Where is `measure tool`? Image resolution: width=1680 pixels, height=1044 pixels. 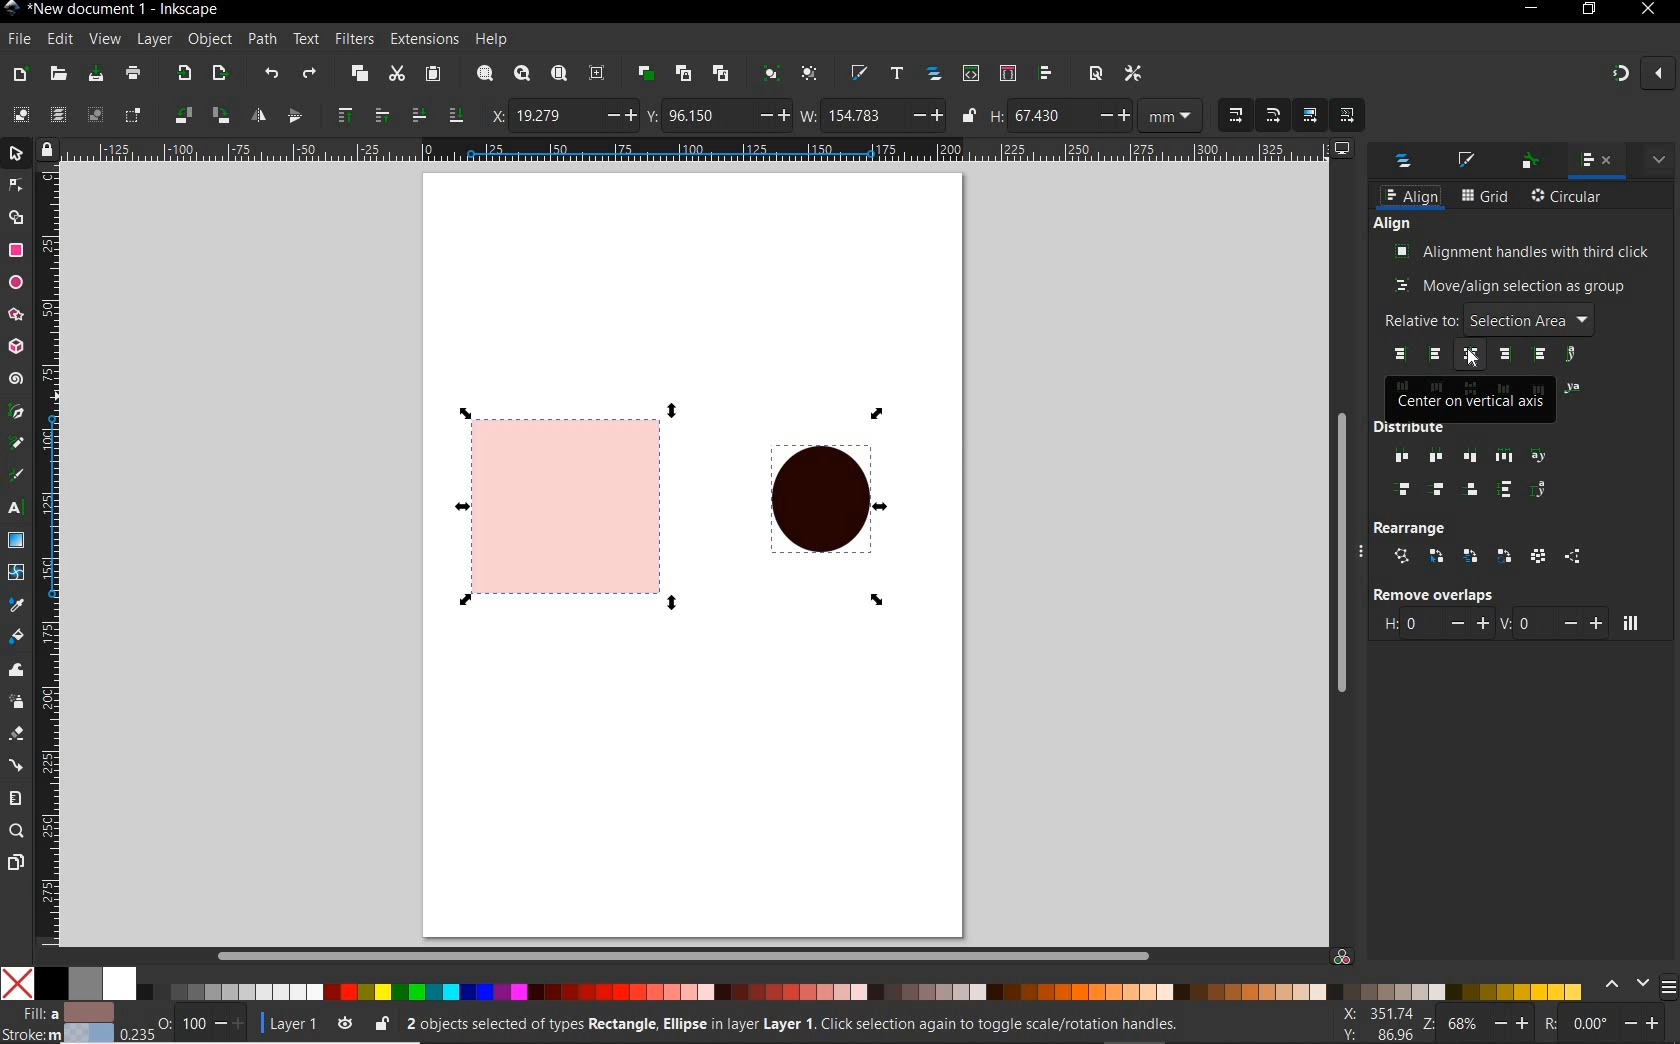
measure tool is located at coordinates (15, 799).